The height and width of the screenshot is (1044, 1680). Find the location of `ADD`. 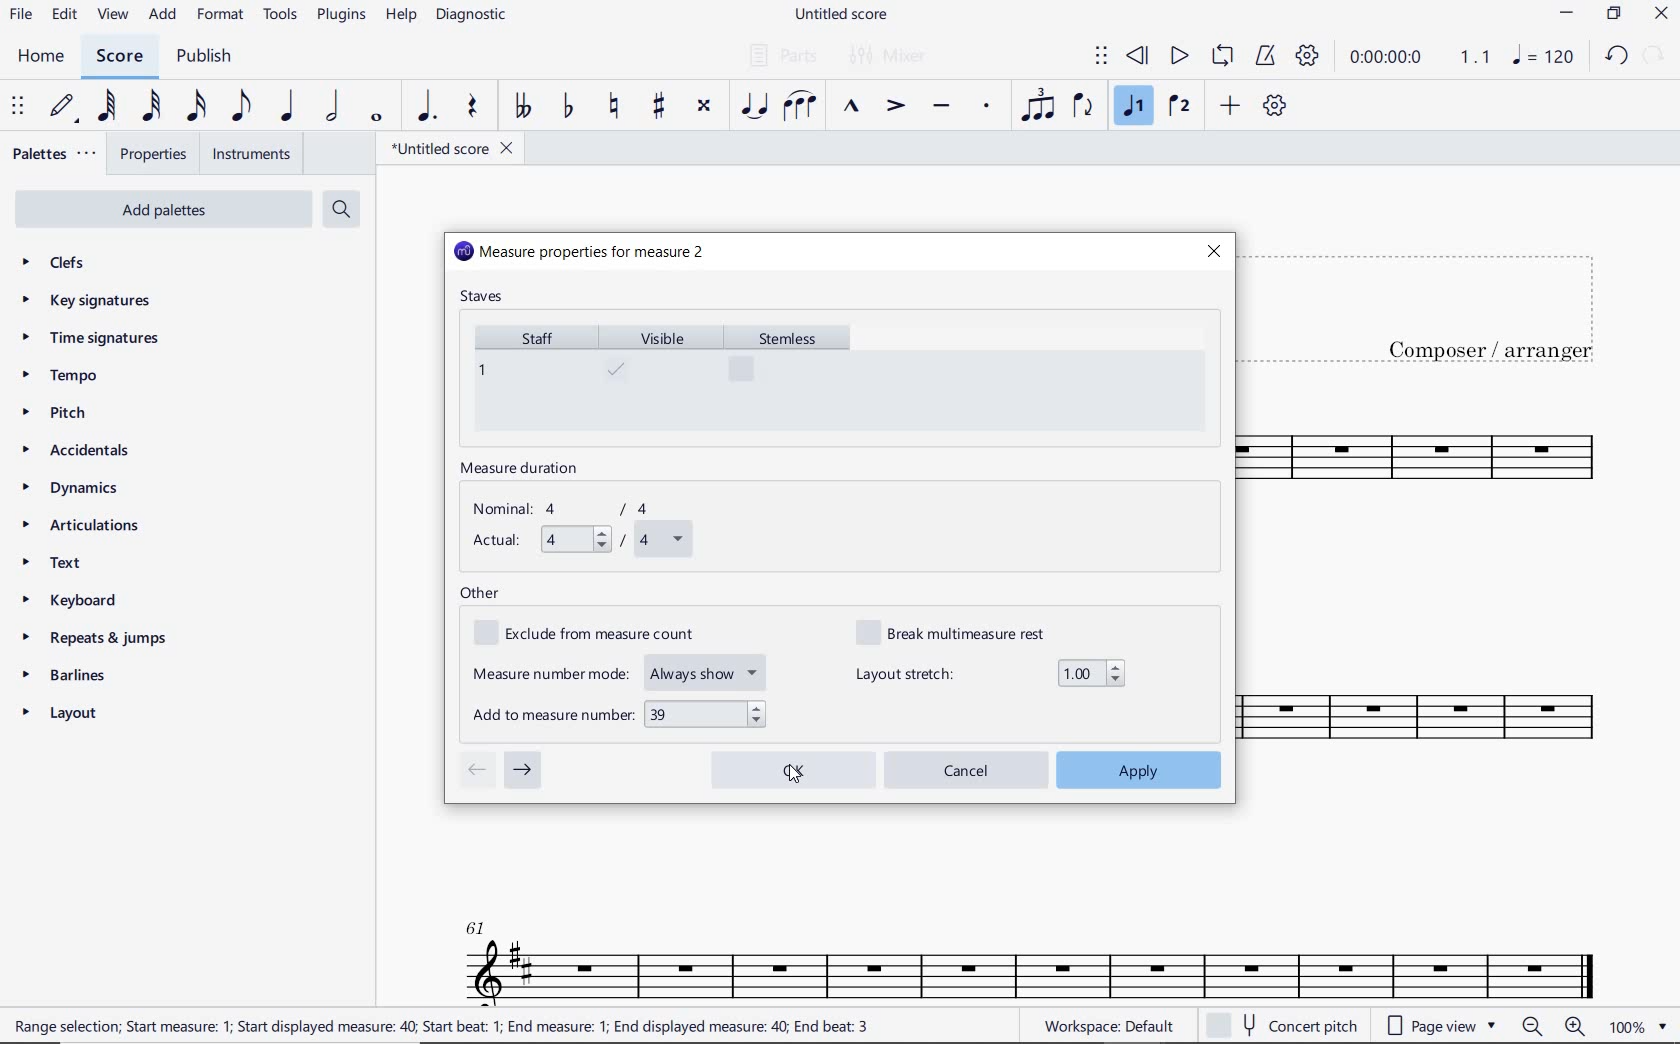

ADD is located at coordinates (164, 16).